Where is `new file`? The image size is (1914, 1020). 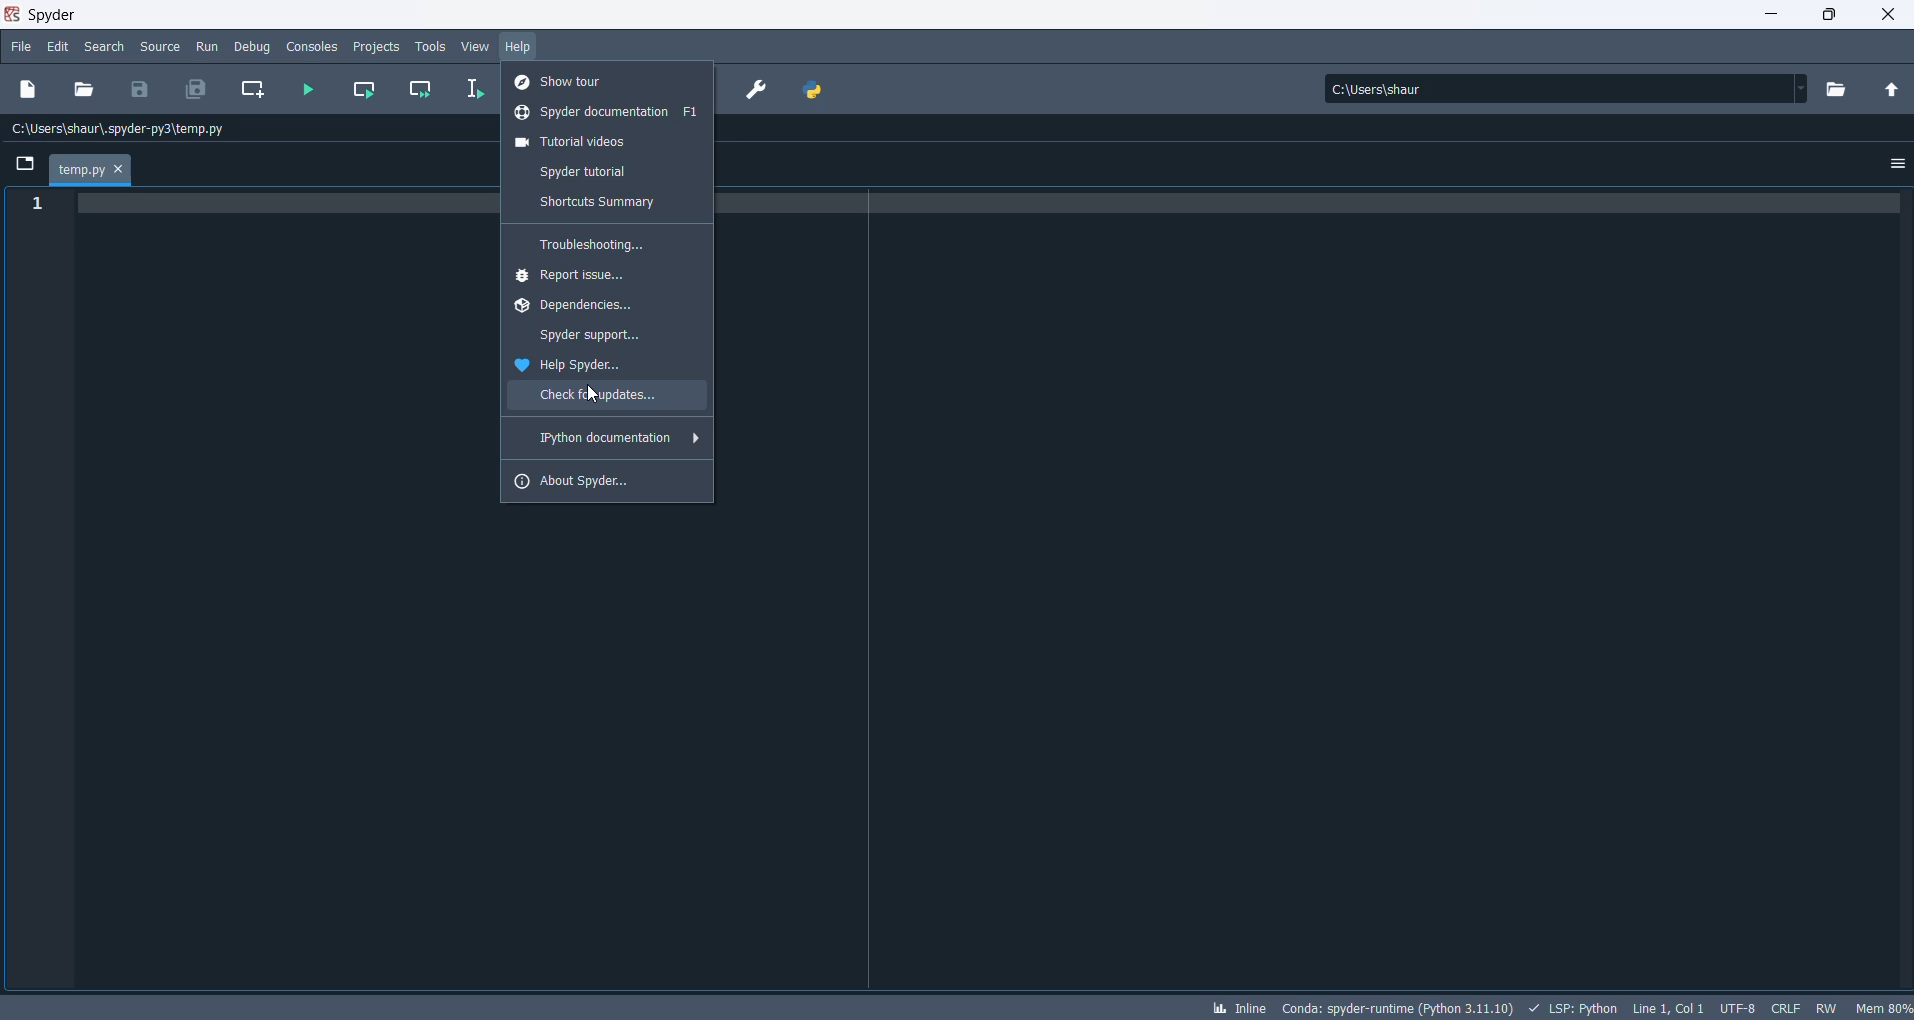 new file is located at coordinates (35, 88).